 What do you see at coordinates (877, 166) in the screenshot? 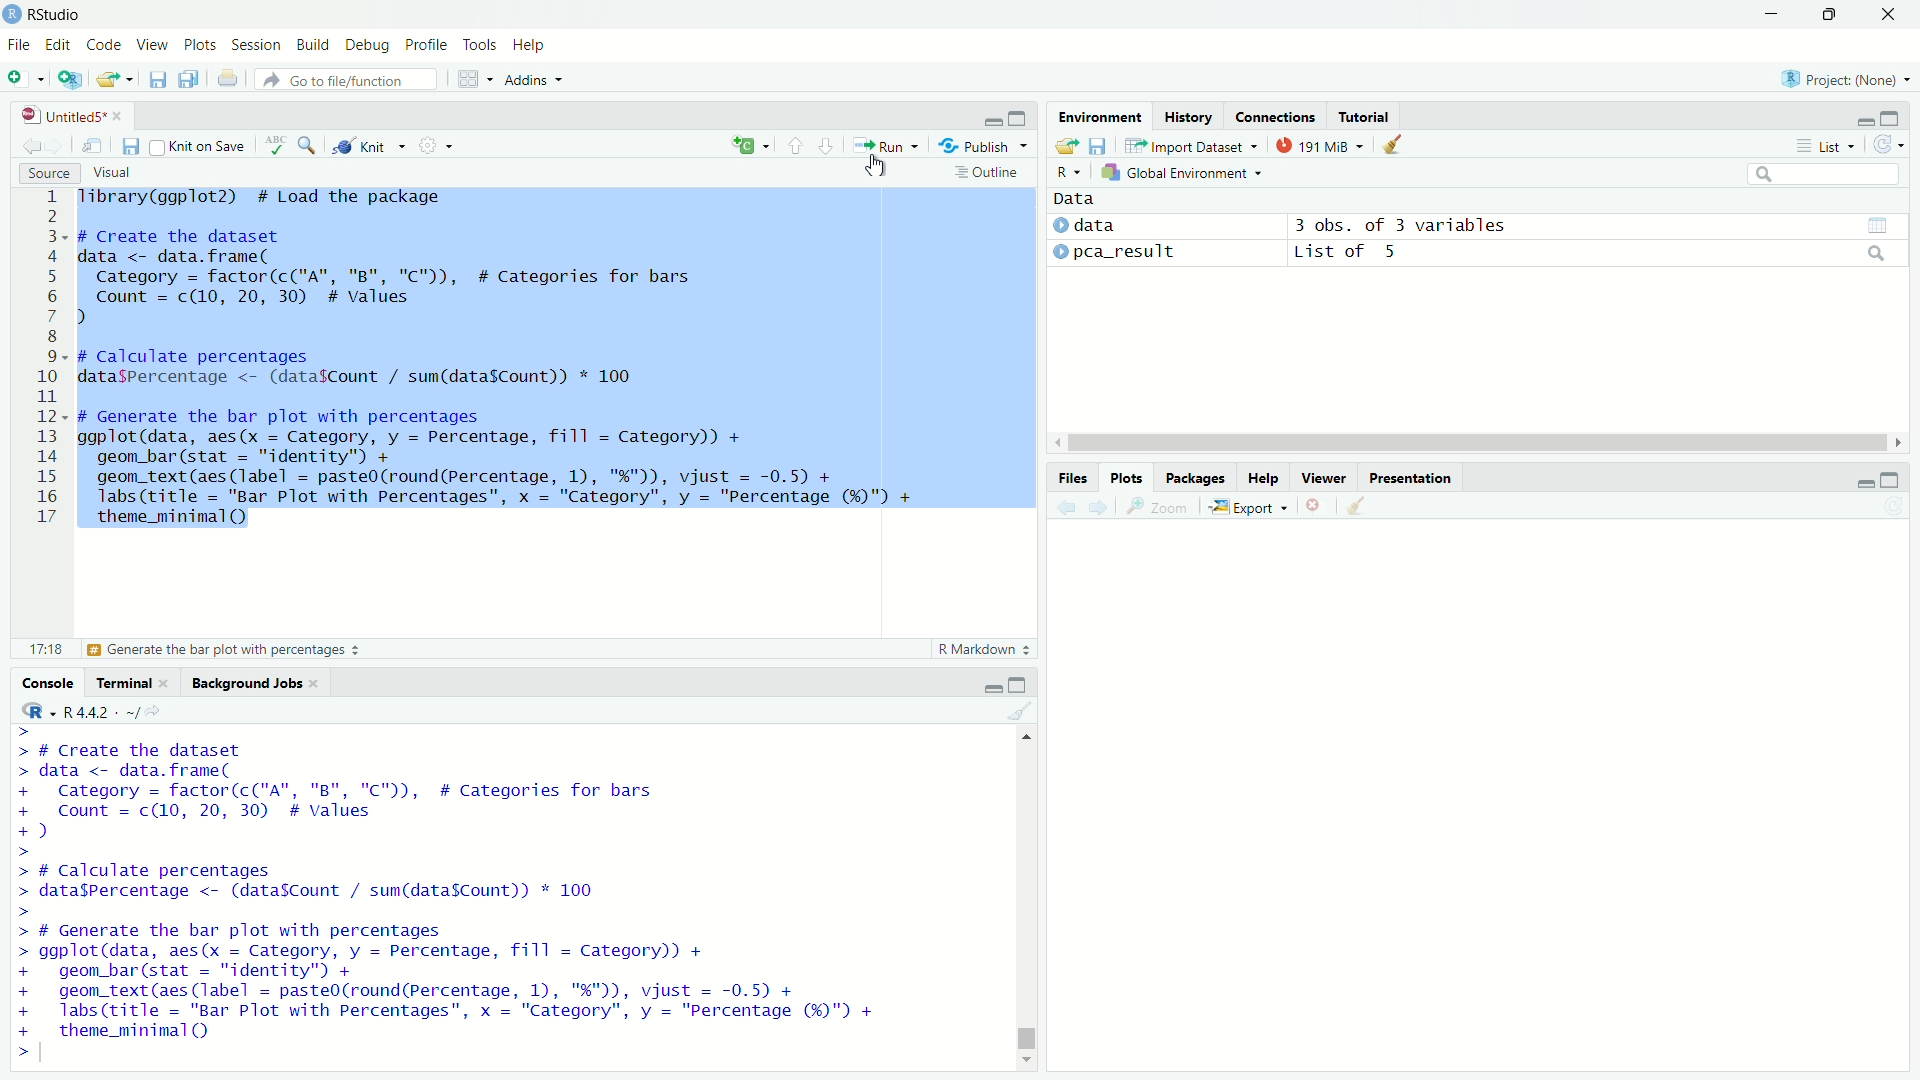
I see `cursor` at bounding box center [877, 166].